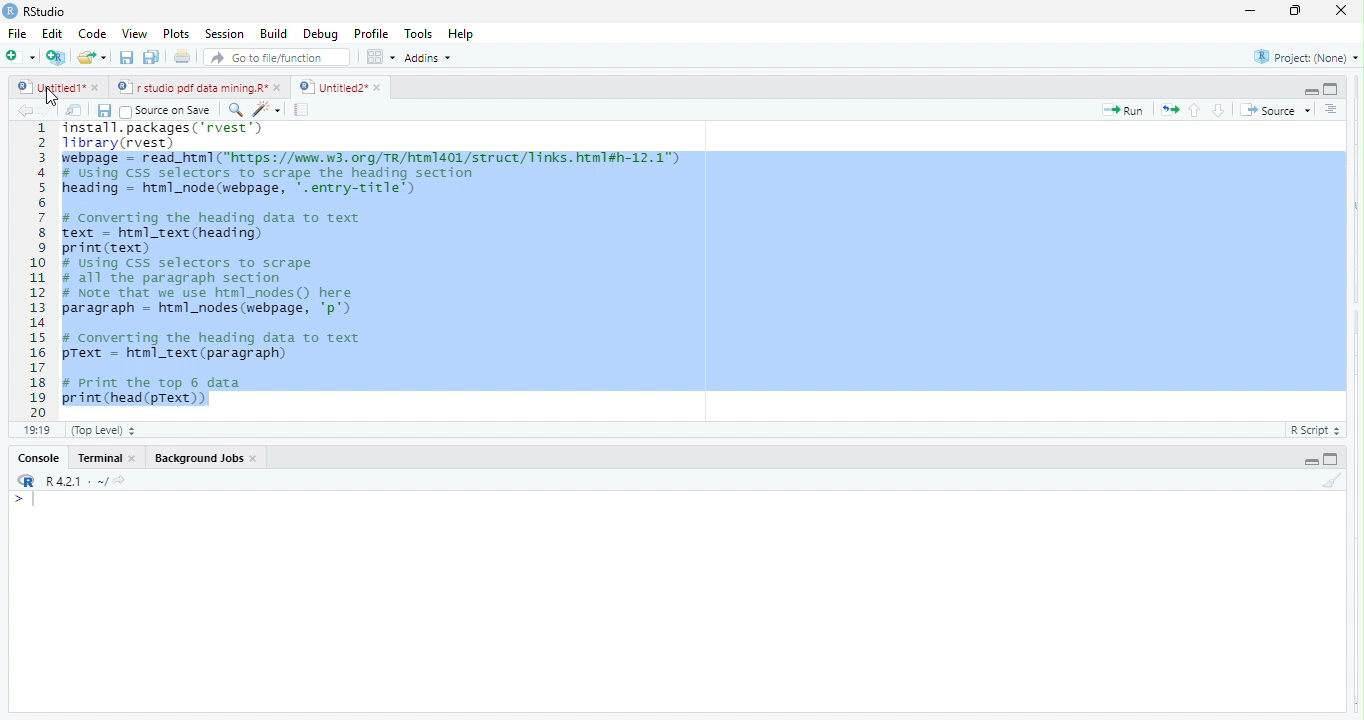  What do you see at coordinates (54, 57) in the screenshot?
I see `create a project` at bounding box center [54, 57].